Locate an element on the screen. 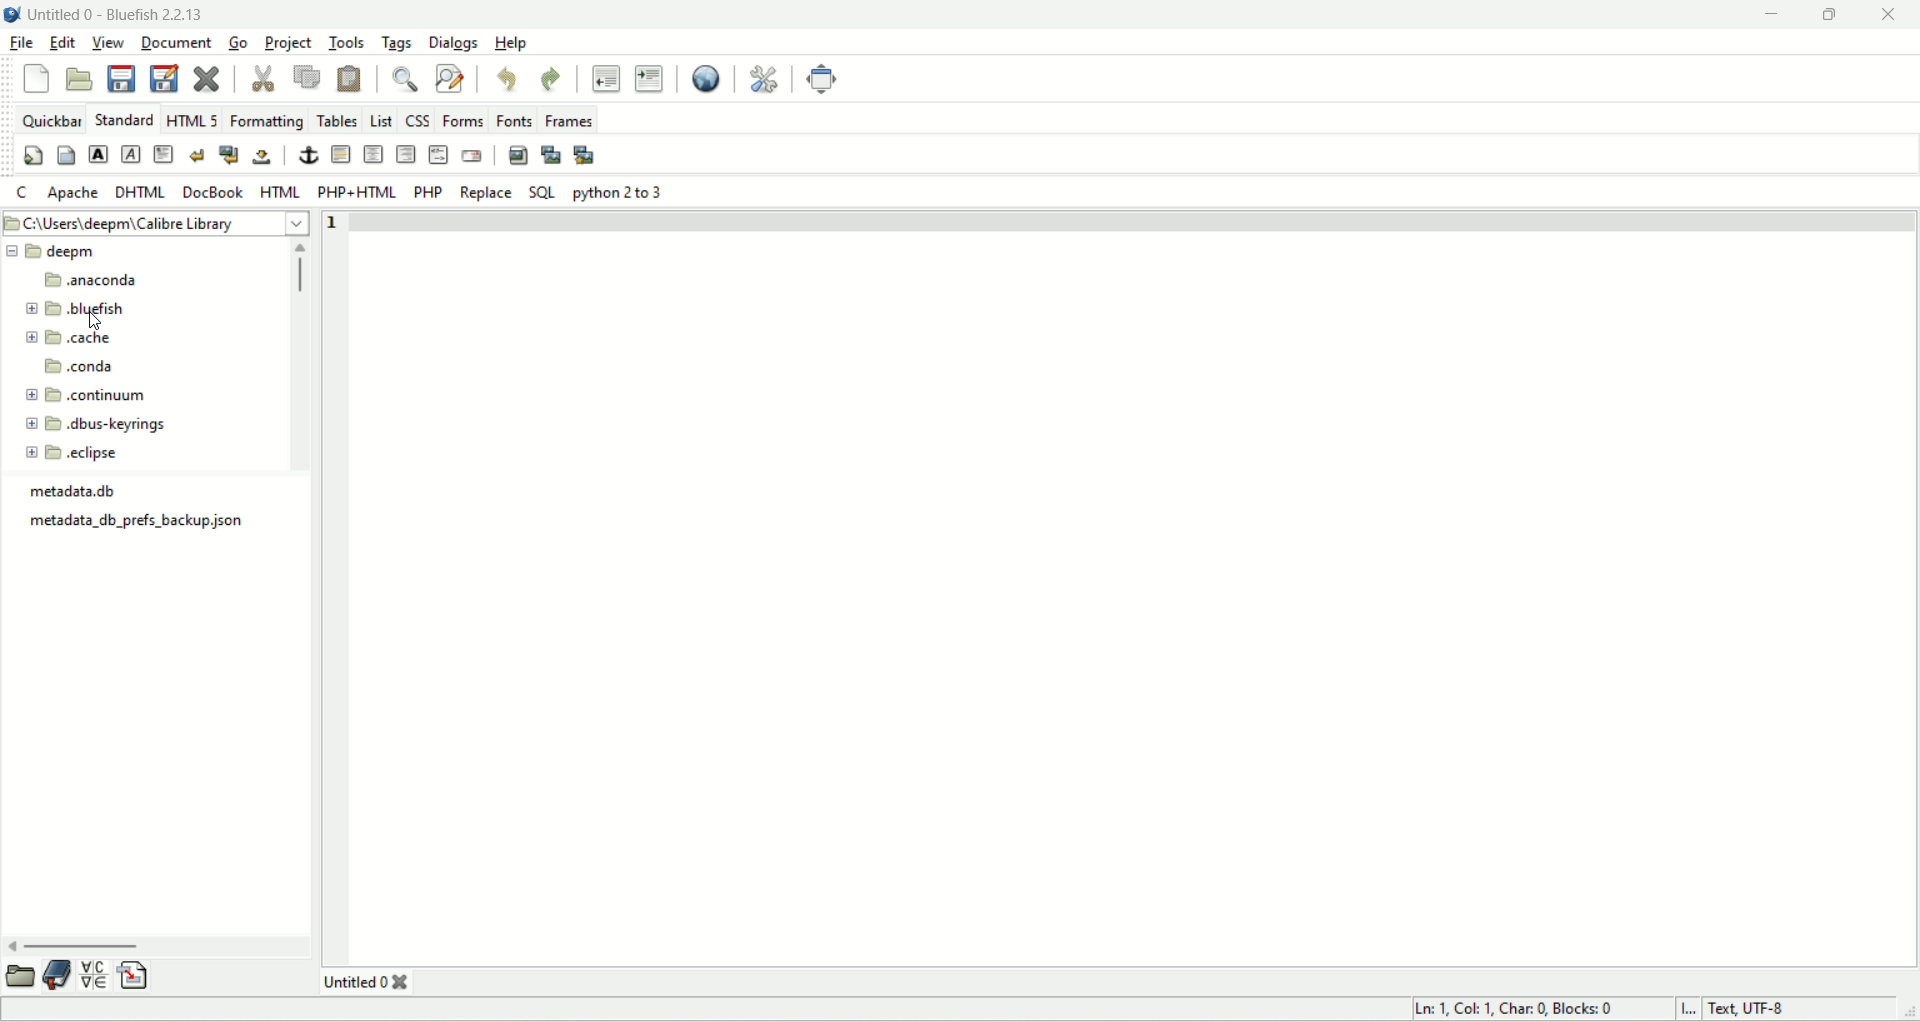 The height and width of the screenshot is (1022, 1920). HTML is located at coordinates (280, 192).